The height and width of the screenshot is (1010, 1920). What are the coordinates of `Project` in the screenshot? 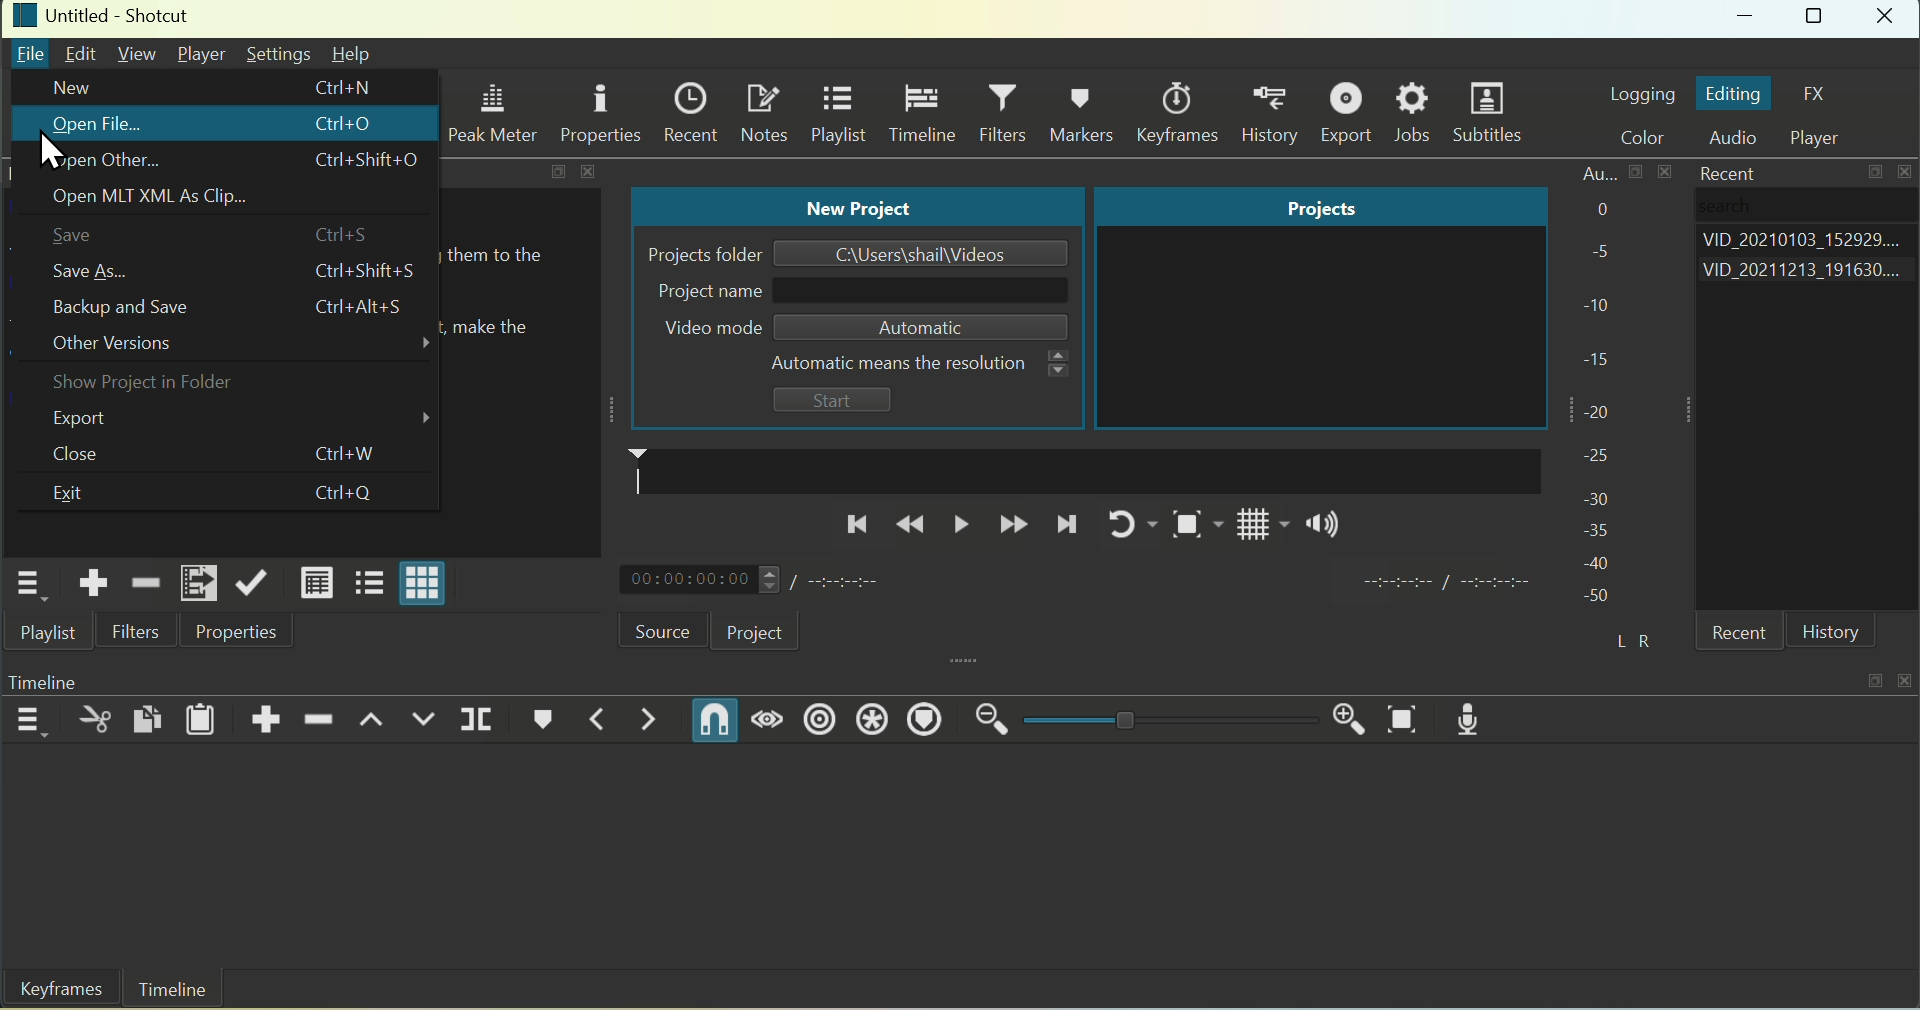 It's located at (754, 631).